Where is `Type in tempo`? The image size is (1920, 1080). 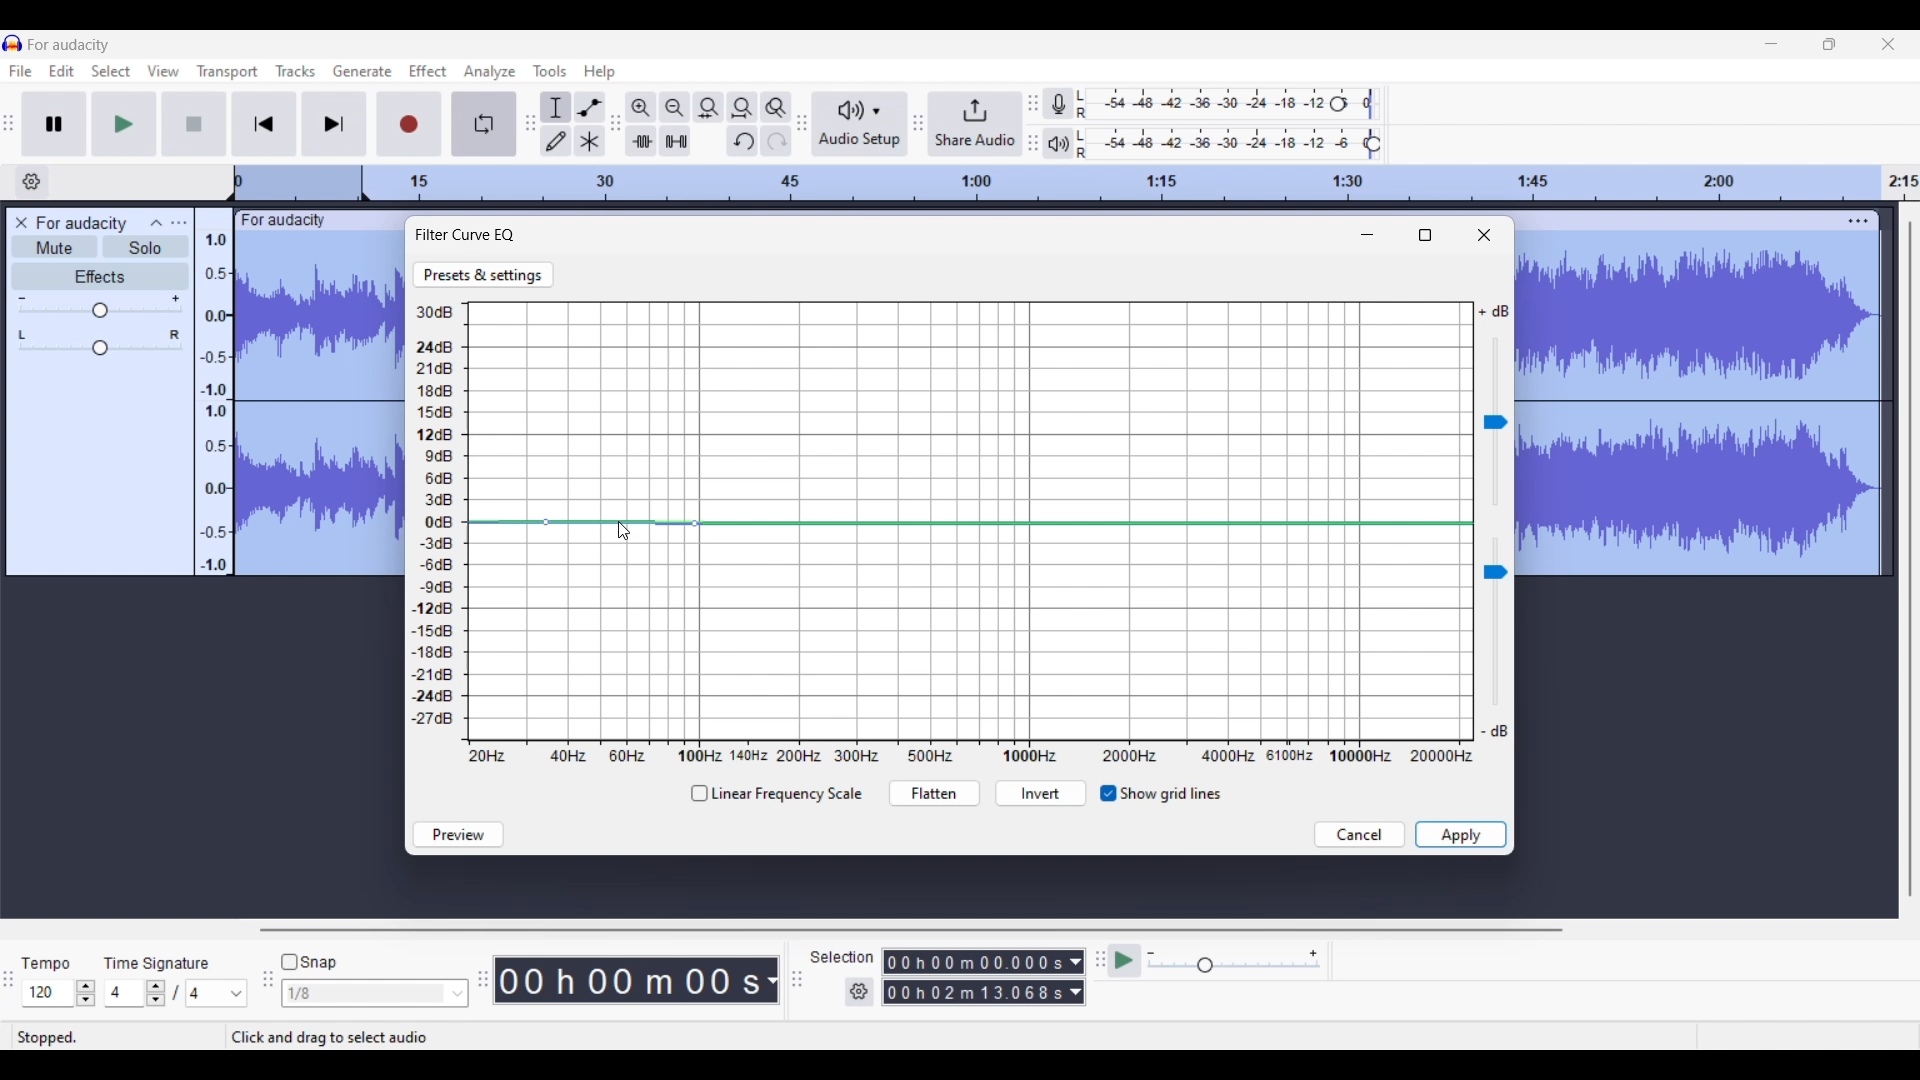 Type in tempo is located at coordinates (47, 993).